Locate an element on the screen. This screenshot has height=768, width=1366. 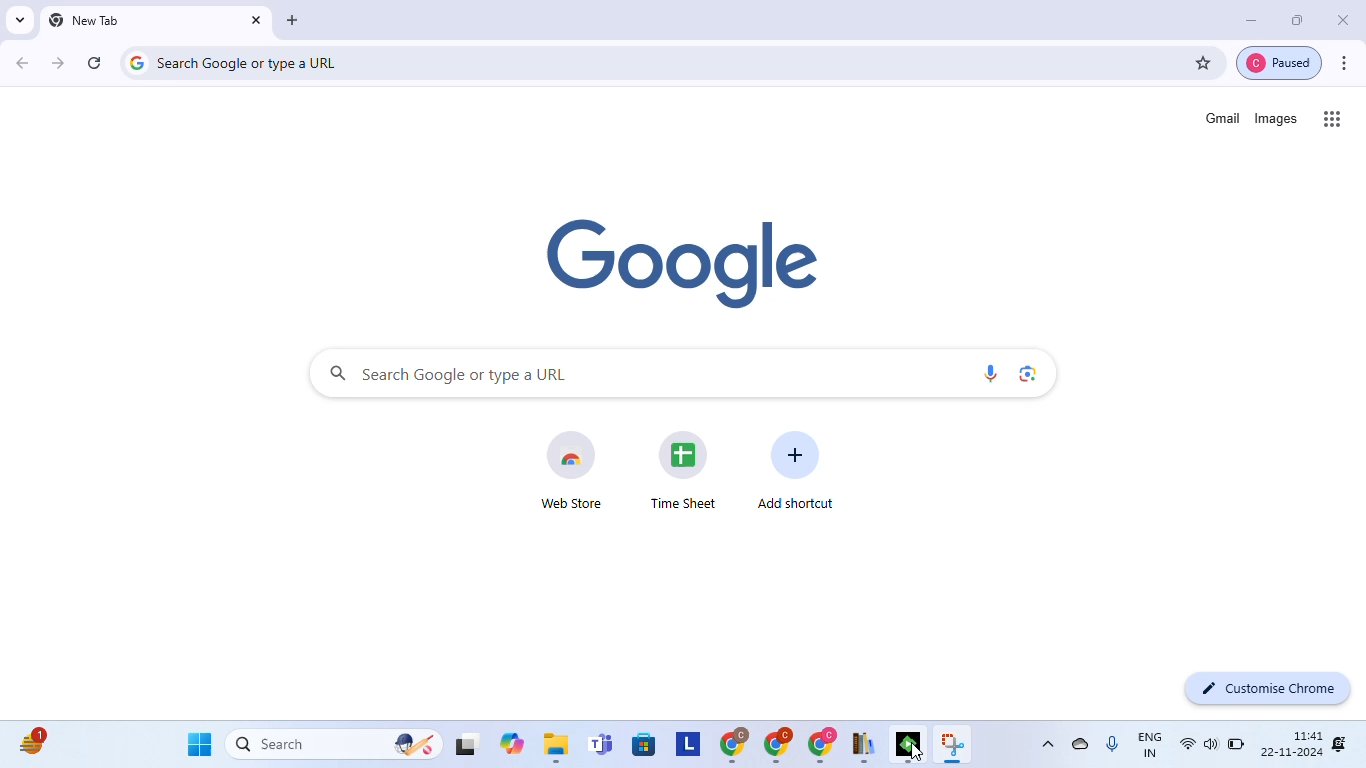
11:41 222-11-2024 is located at coordinates (1291, 742).